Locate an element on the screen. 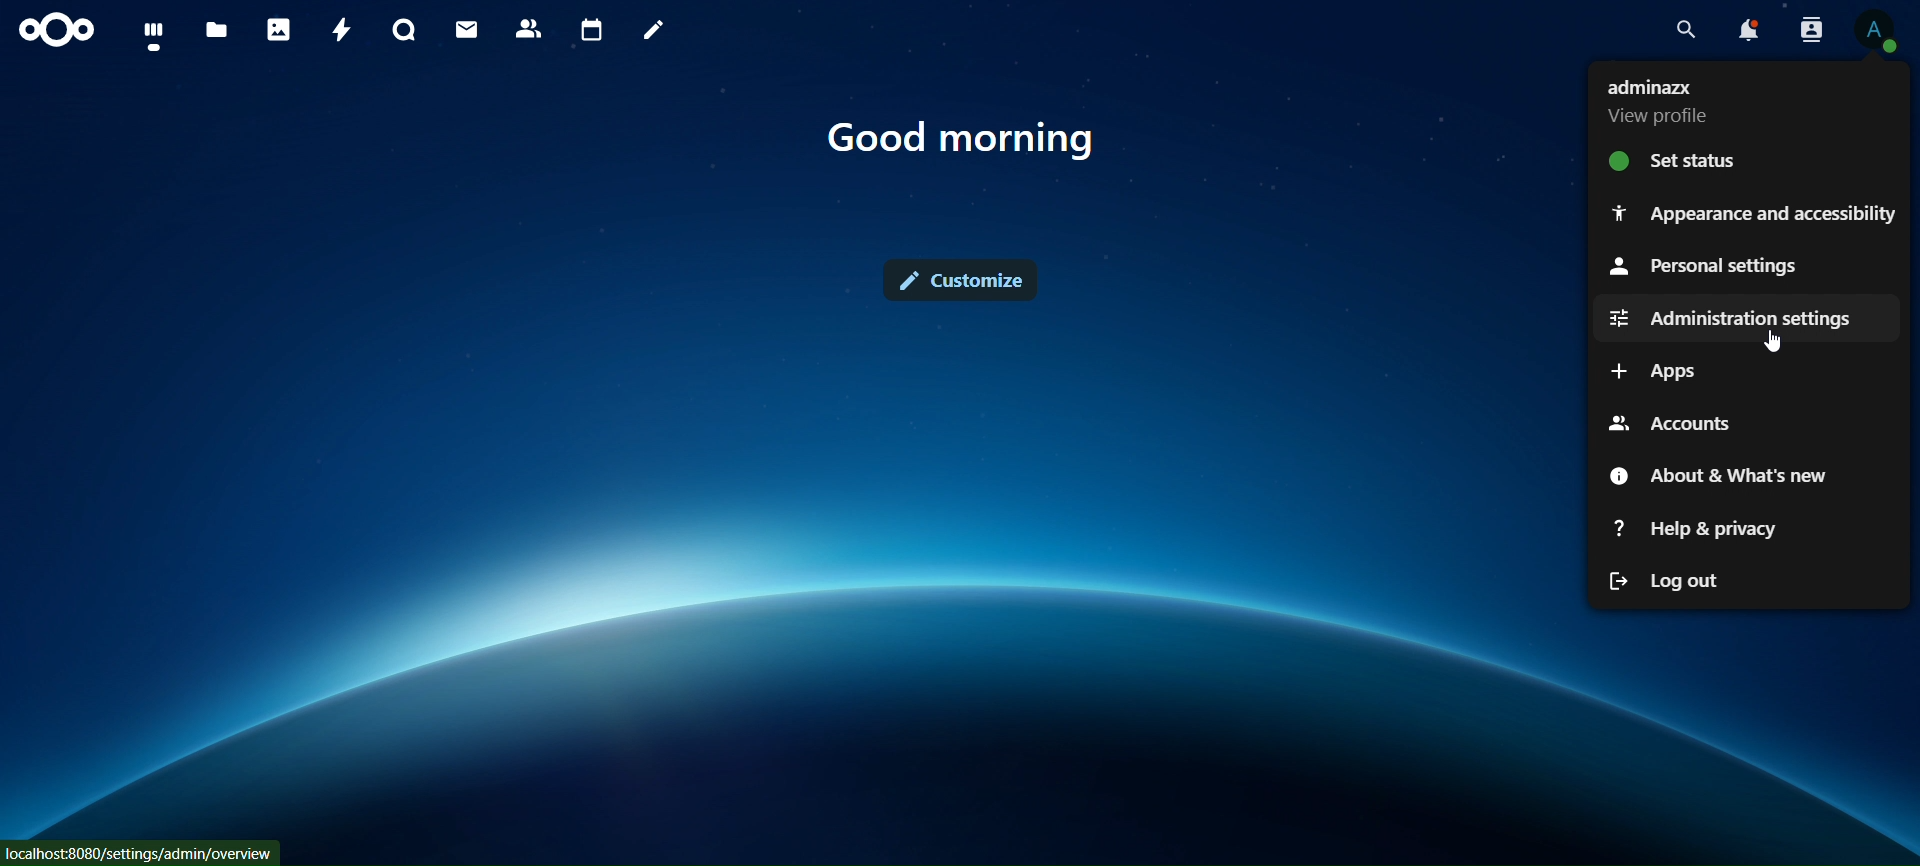  talk is located at coordinates (404, 28).